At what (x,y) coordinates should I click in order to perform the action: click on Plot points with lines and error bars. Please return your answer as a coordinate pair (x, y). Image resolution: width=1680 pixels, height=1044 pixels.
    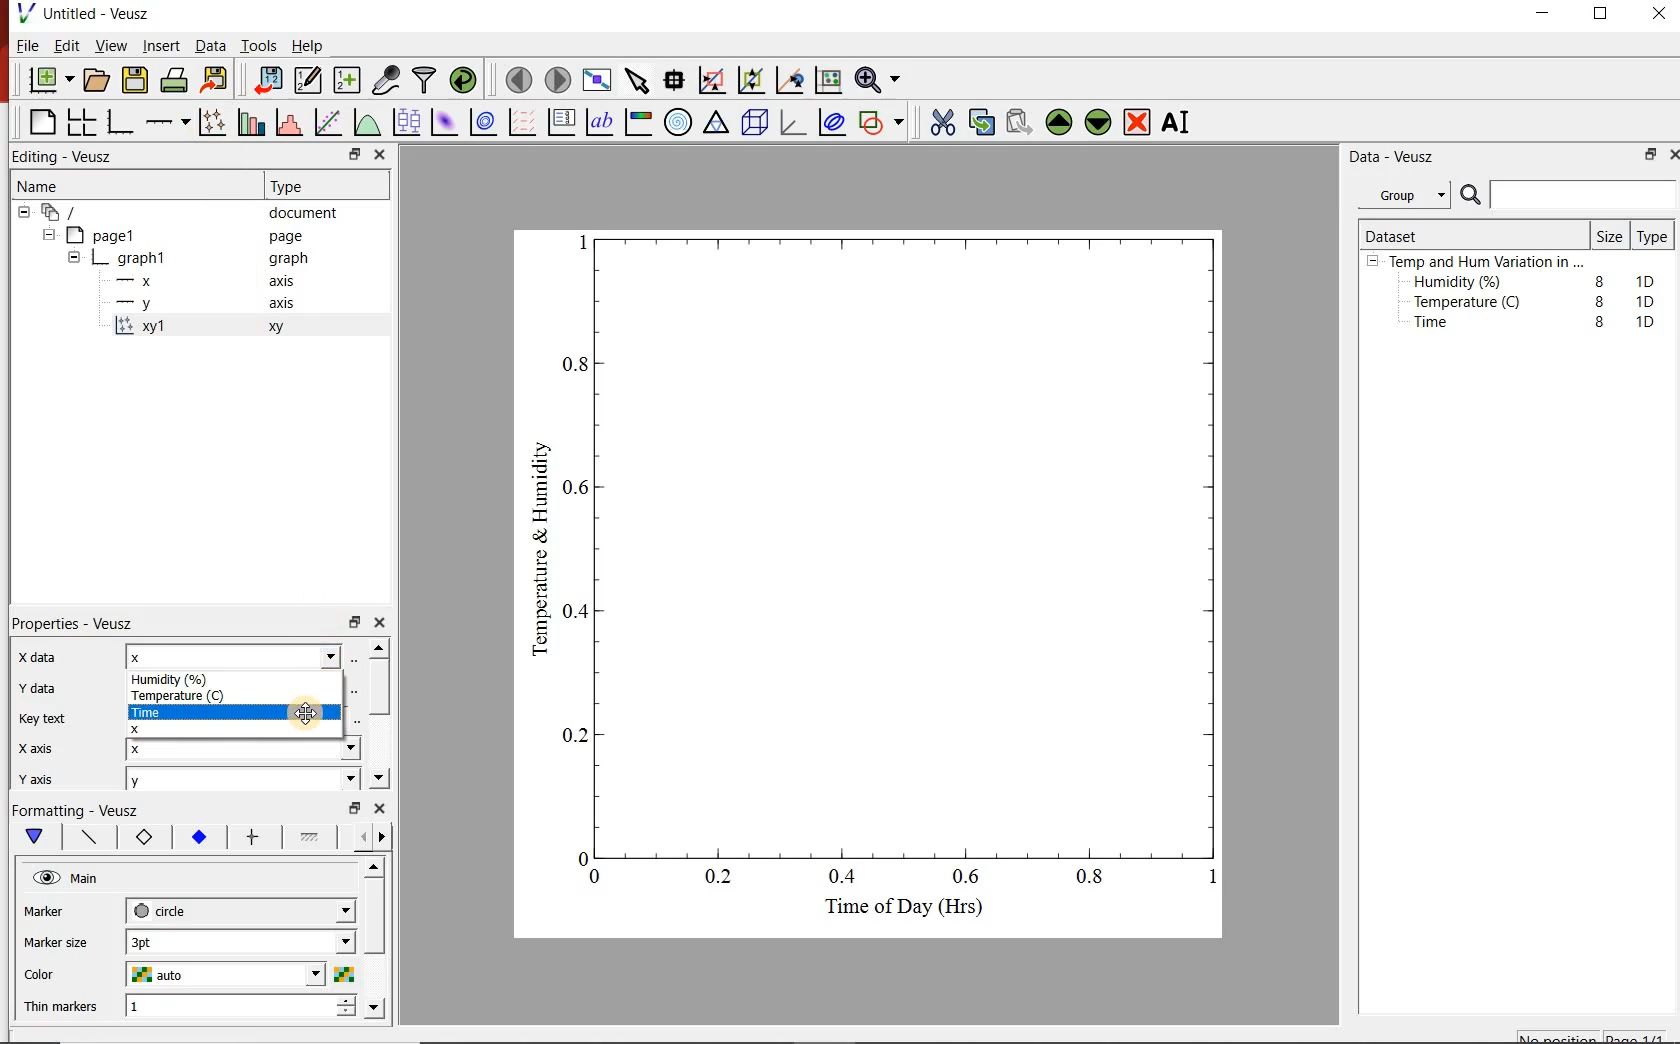
    Looking at the image, I should click on (212, 120).